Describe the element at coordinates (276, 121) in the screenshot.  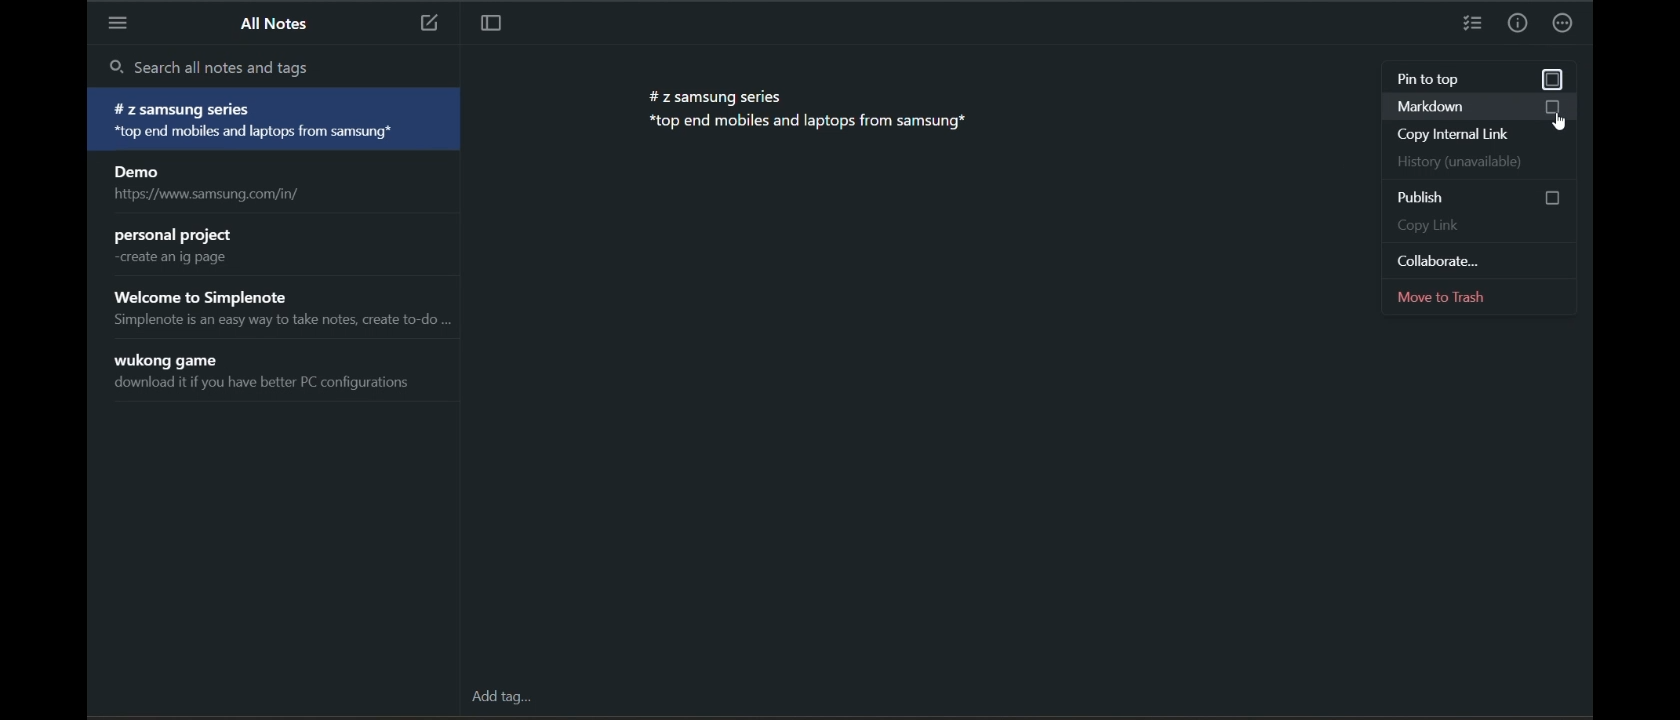
I see `#Z samsung series *top end mobiles and laptops from samsung*` at that location.